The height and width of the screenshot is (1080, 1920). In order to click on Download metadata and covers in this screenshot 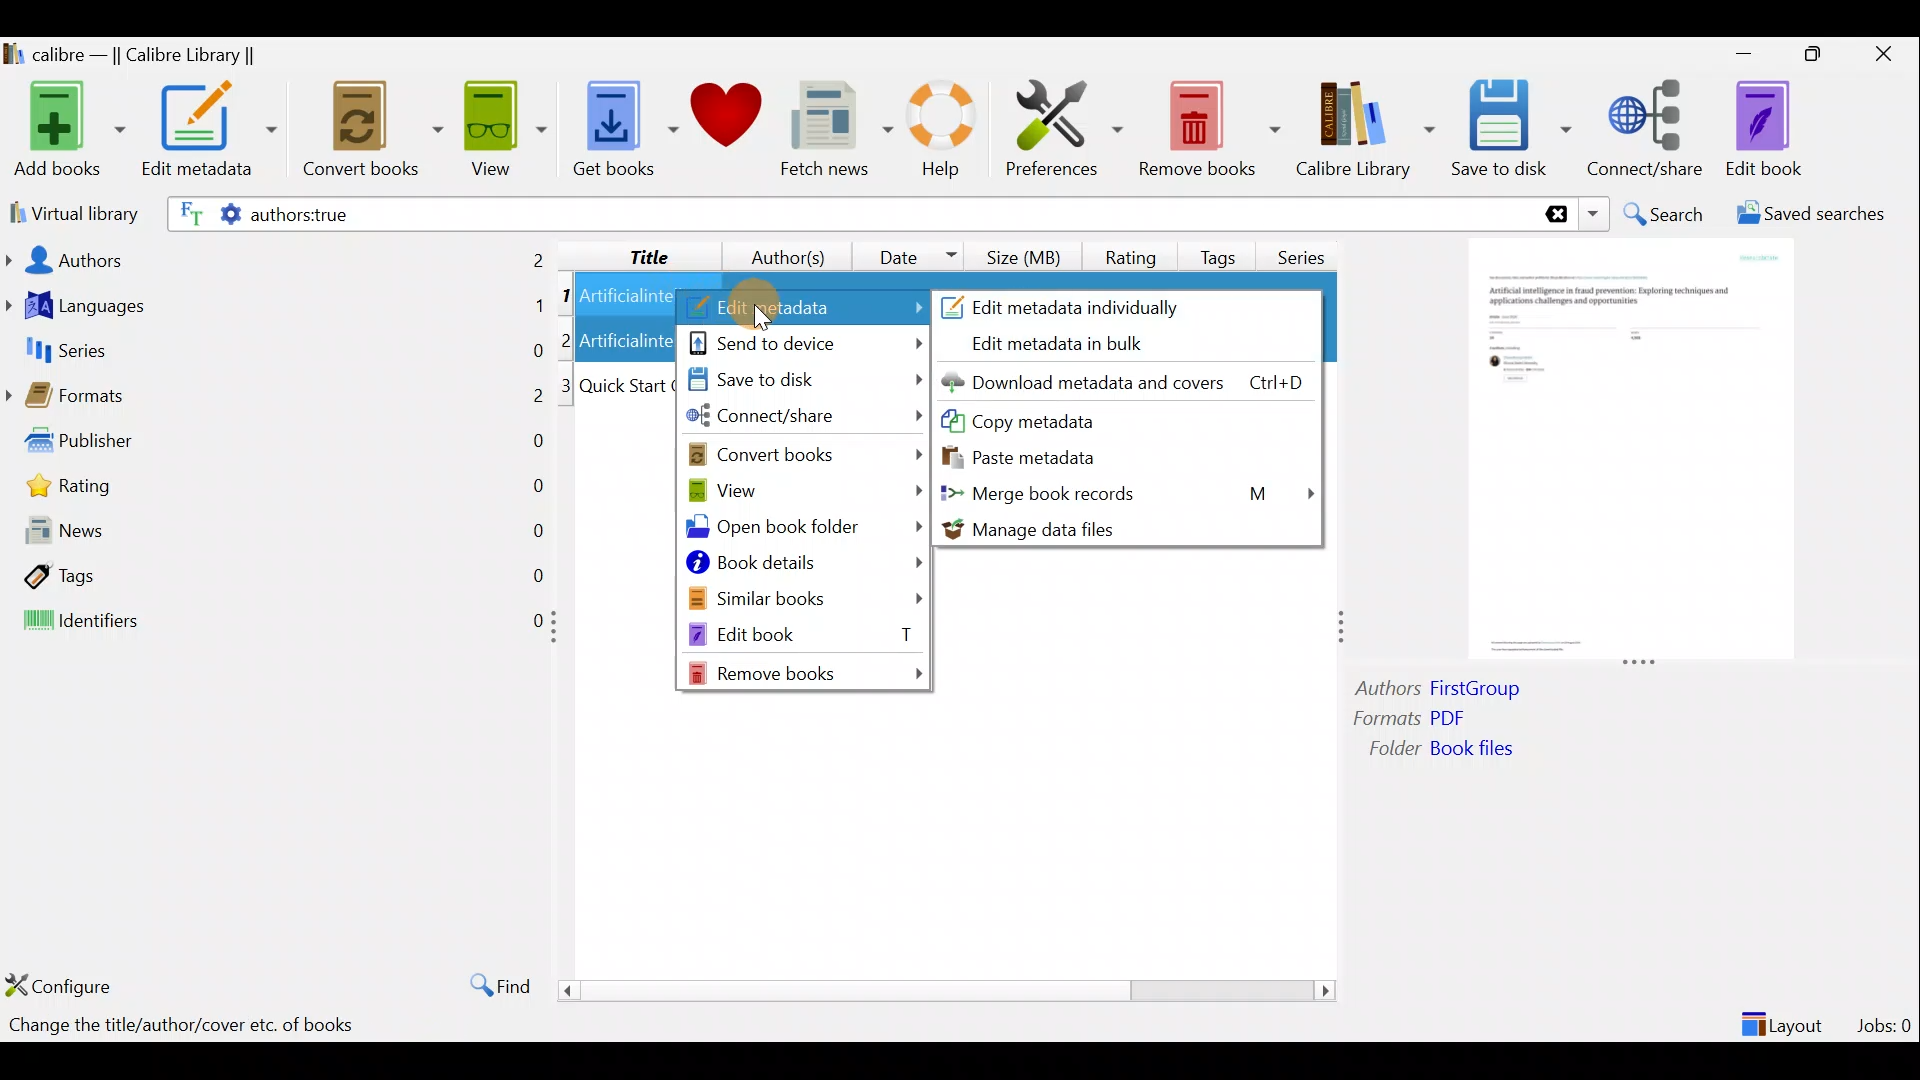, I will do `click(1131, 381)`.